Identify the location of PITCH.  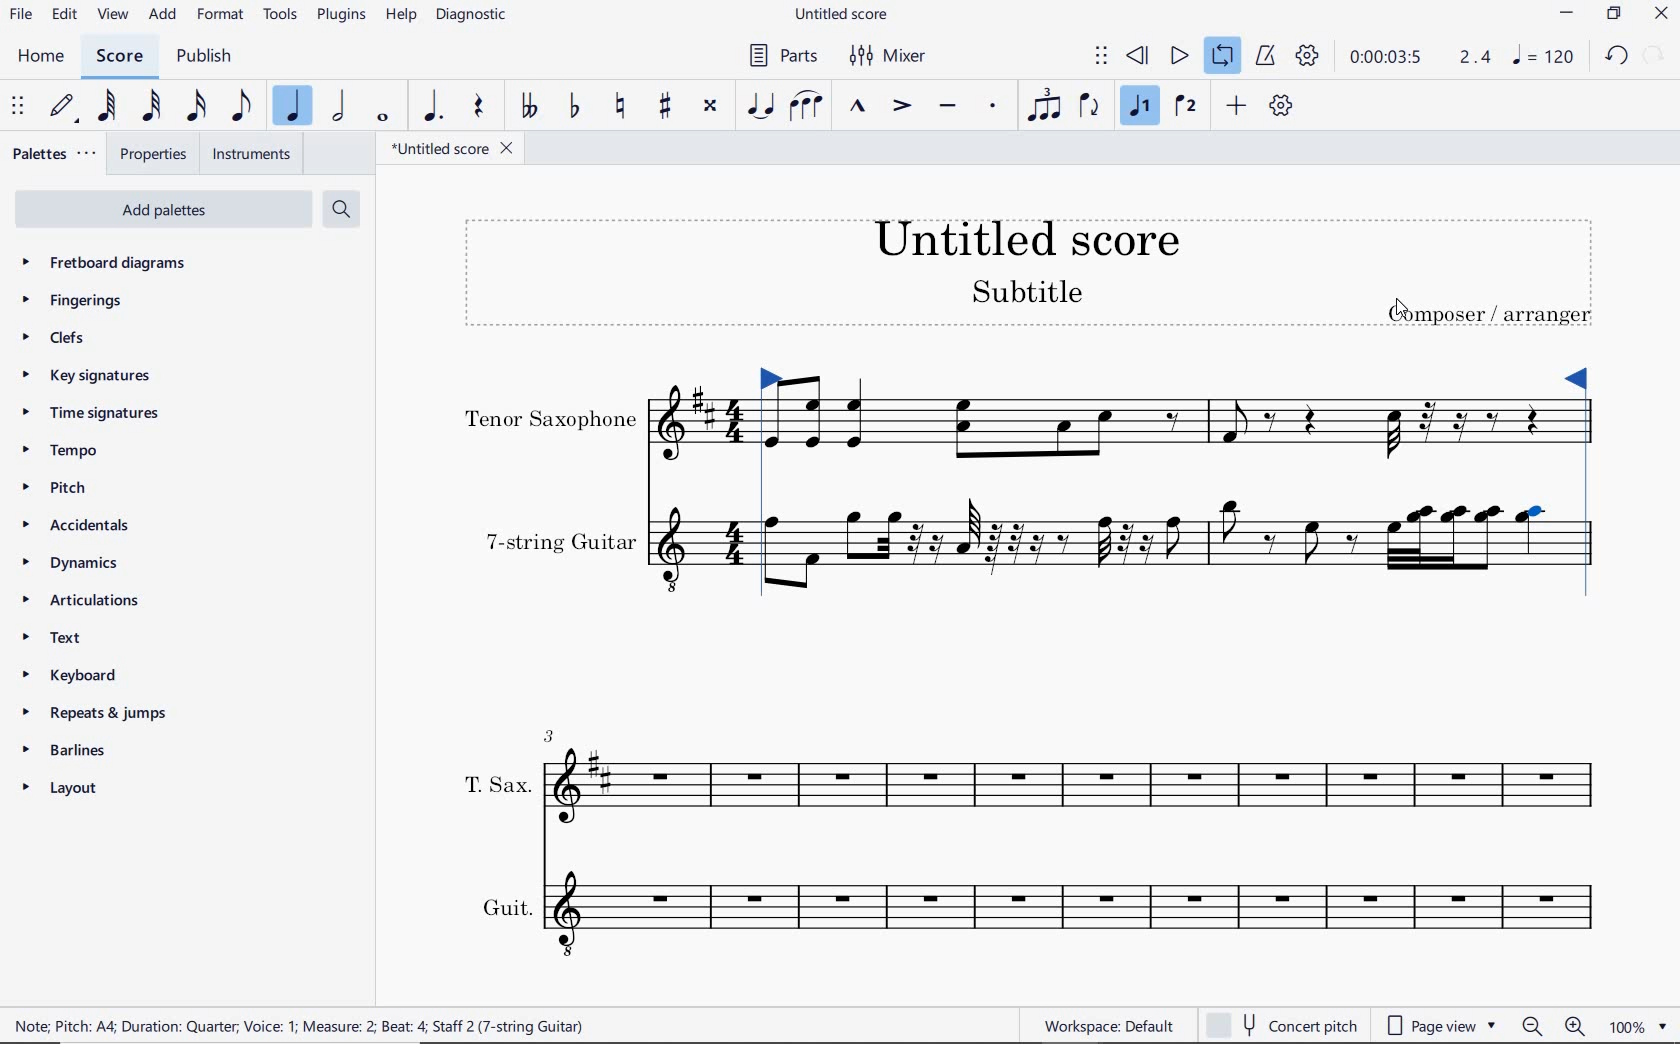
(52, 488).